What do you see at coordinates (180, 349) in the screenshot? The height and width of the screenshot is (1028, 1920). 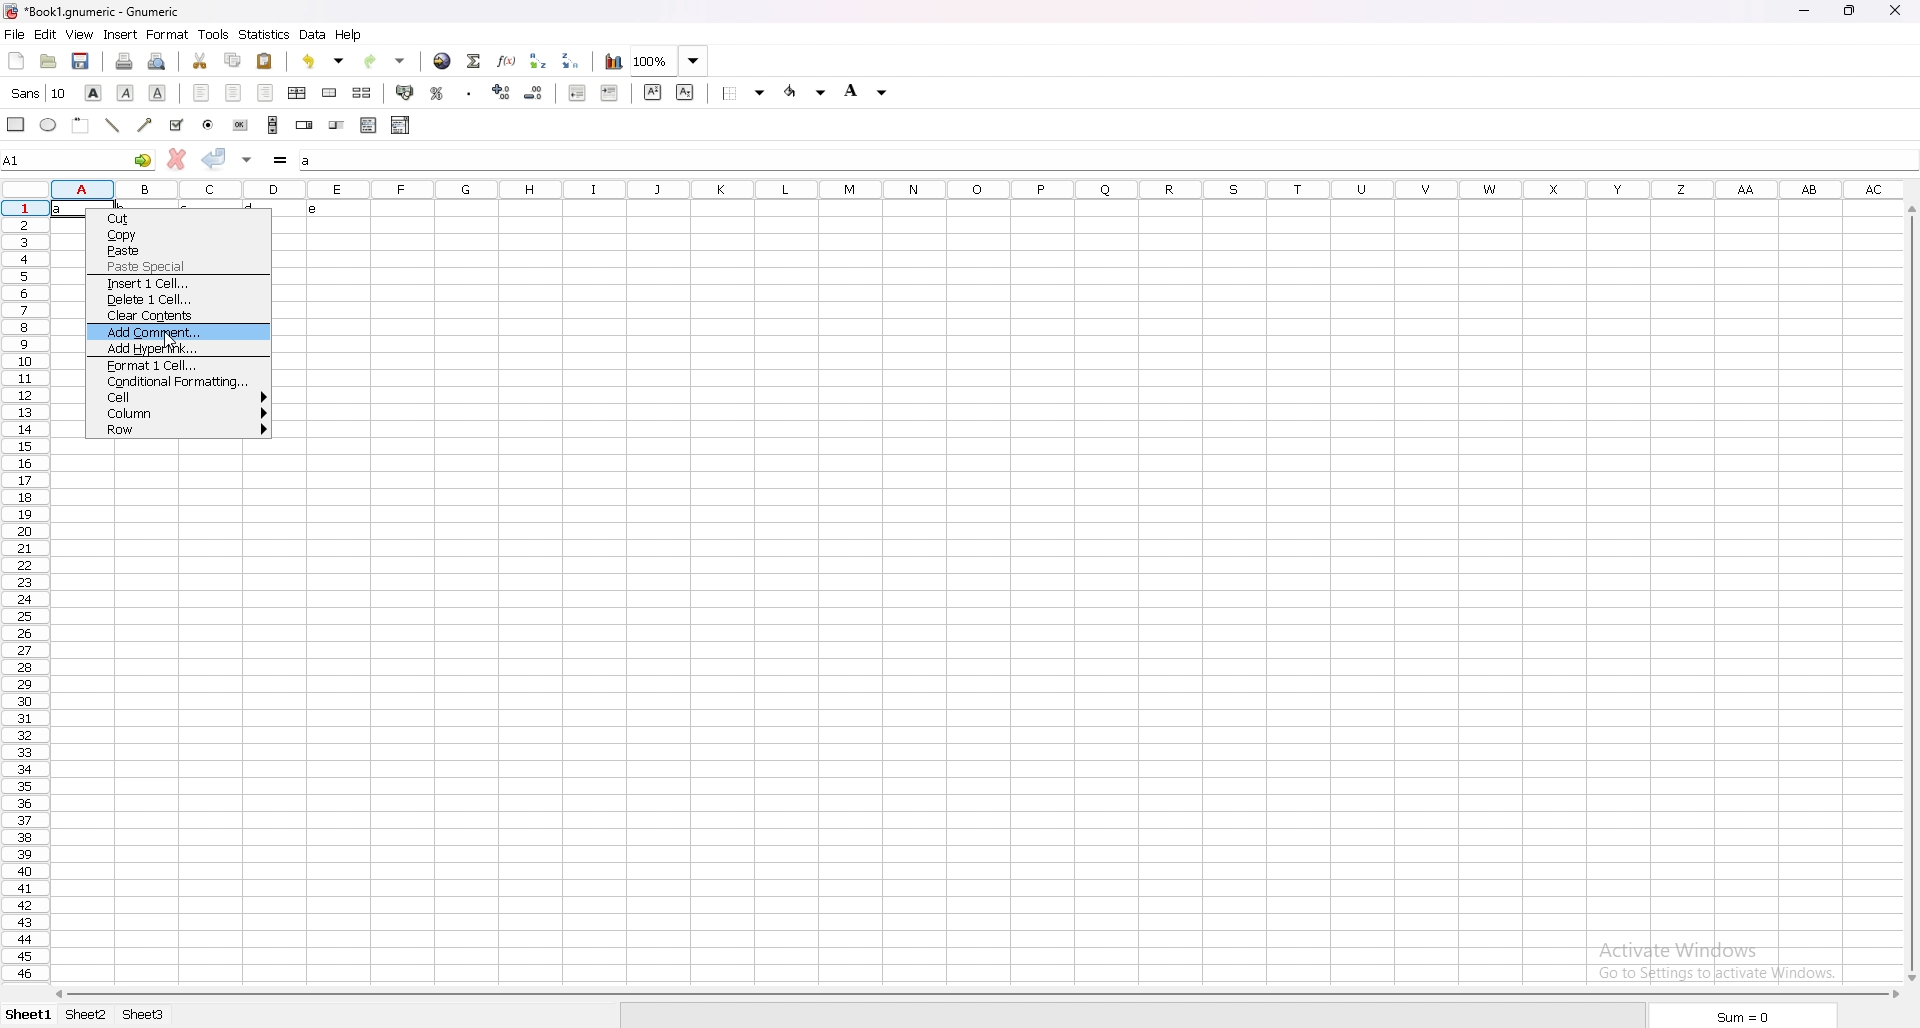 I see `add hyperlink` at bounding box center [180, 349].